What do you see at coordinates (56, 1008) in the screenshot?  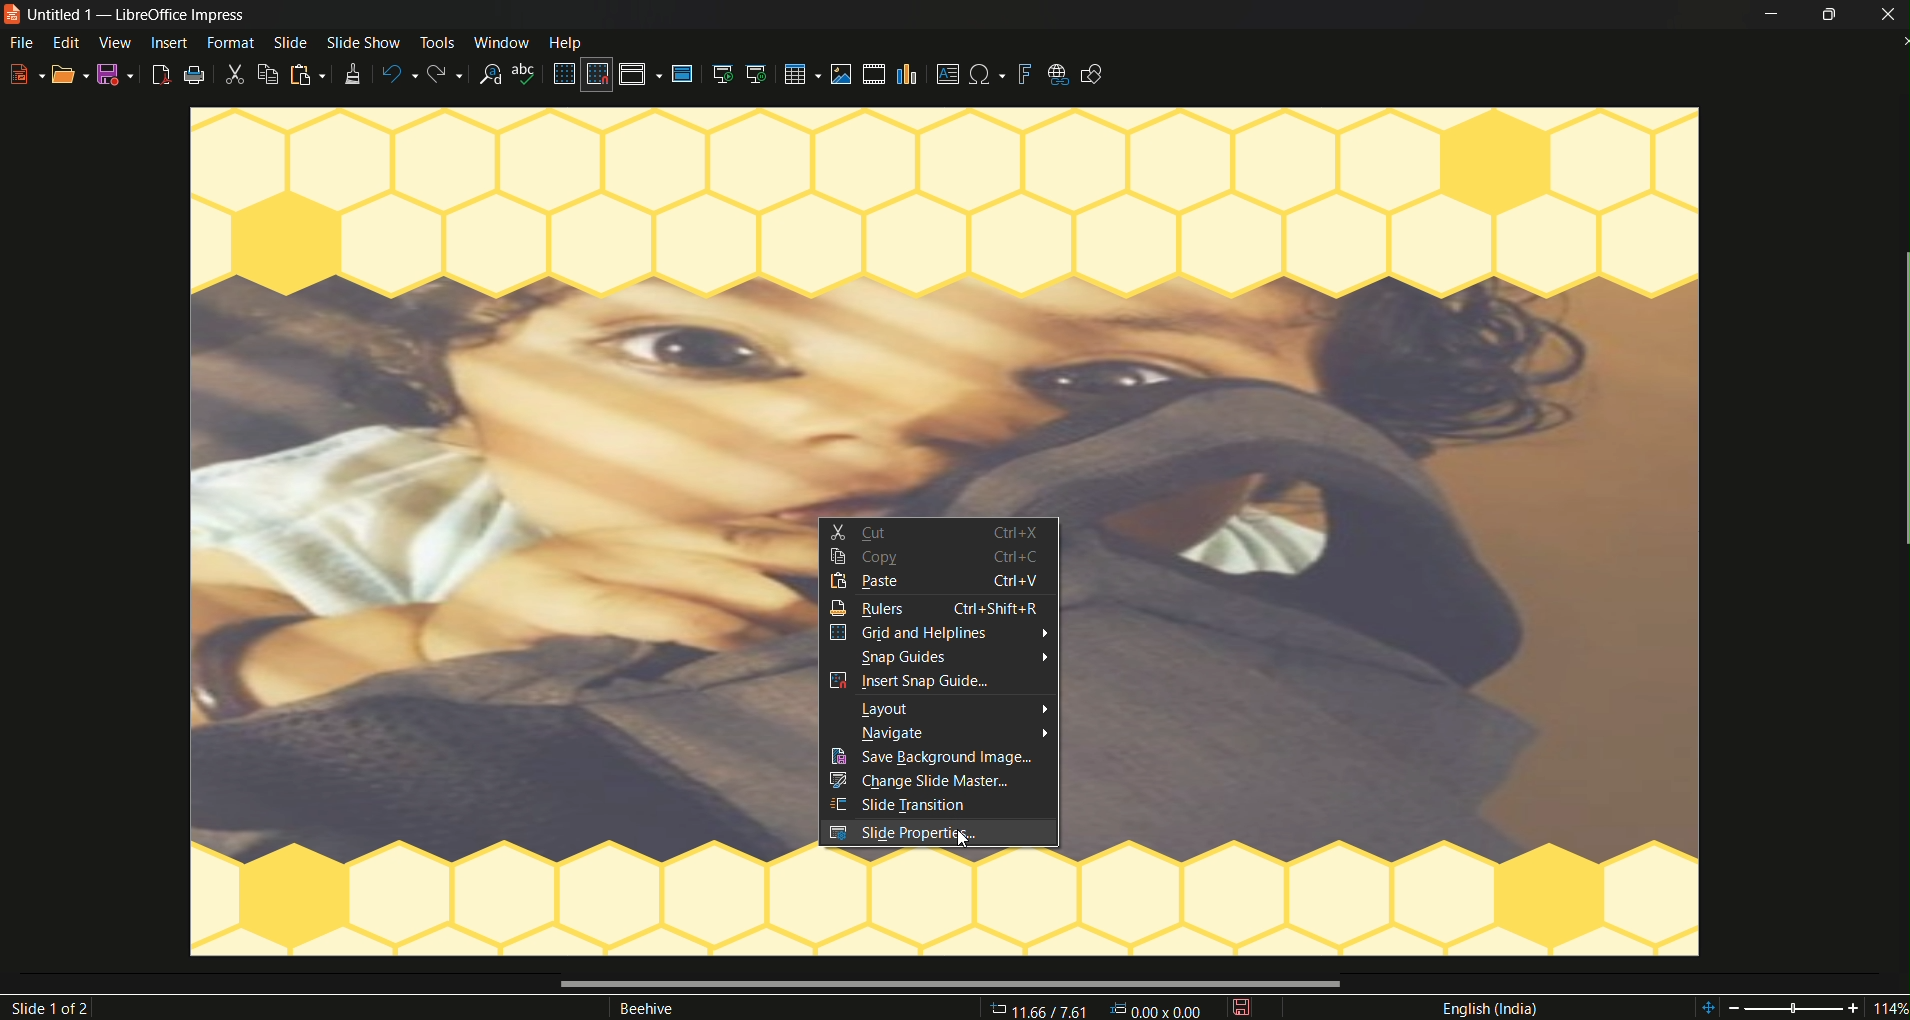 I see `slide 1of2` at bounding box center [56, 1008].